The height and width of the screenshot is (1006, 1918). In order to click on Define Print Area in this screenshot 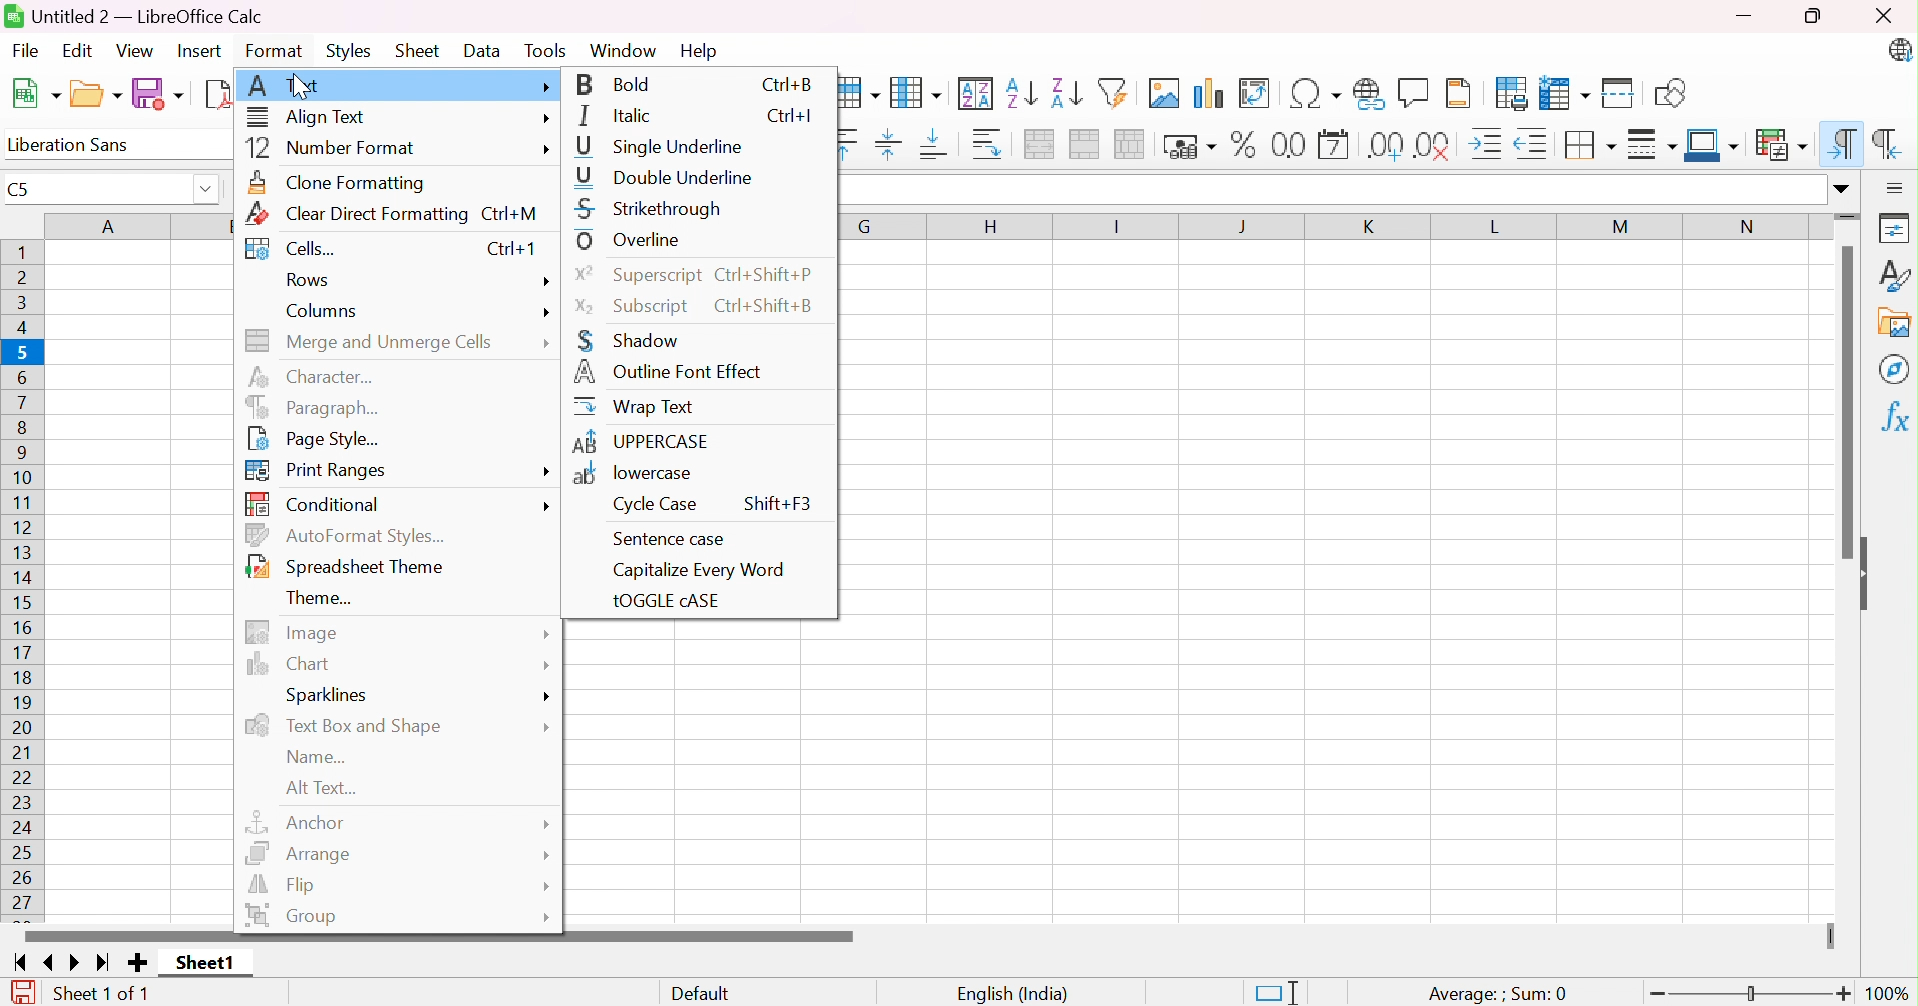, I will do `click(1510, 93)`.